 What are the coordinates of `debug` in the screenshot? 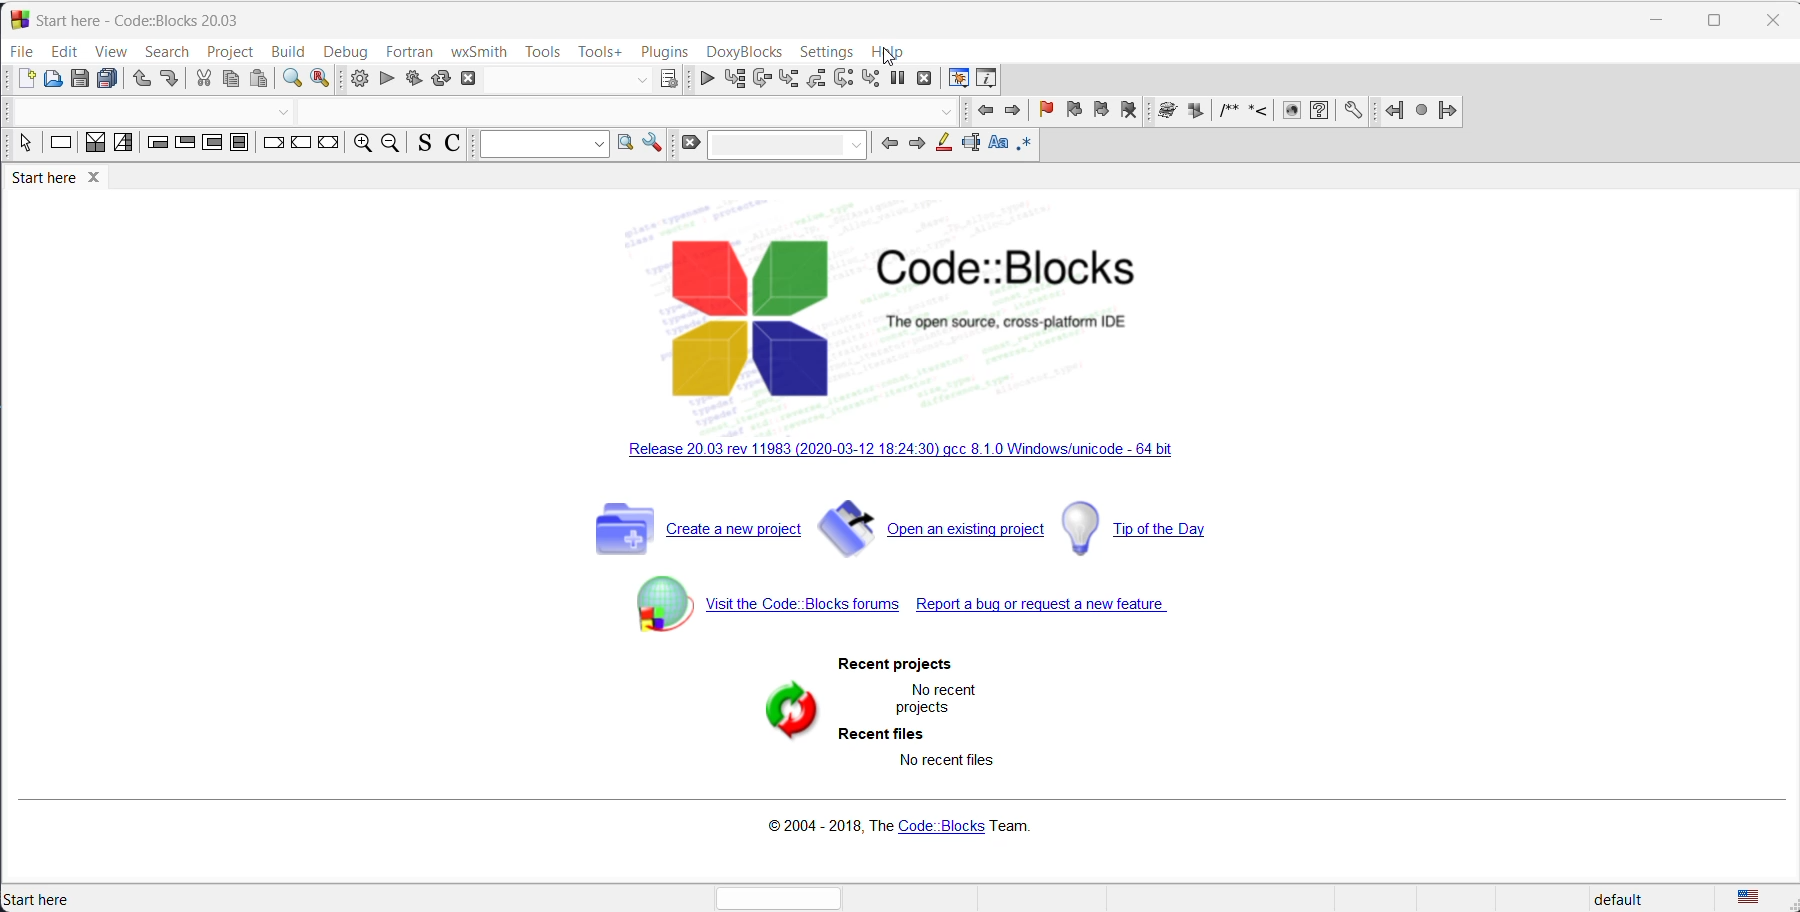 It's located at (347, 51).